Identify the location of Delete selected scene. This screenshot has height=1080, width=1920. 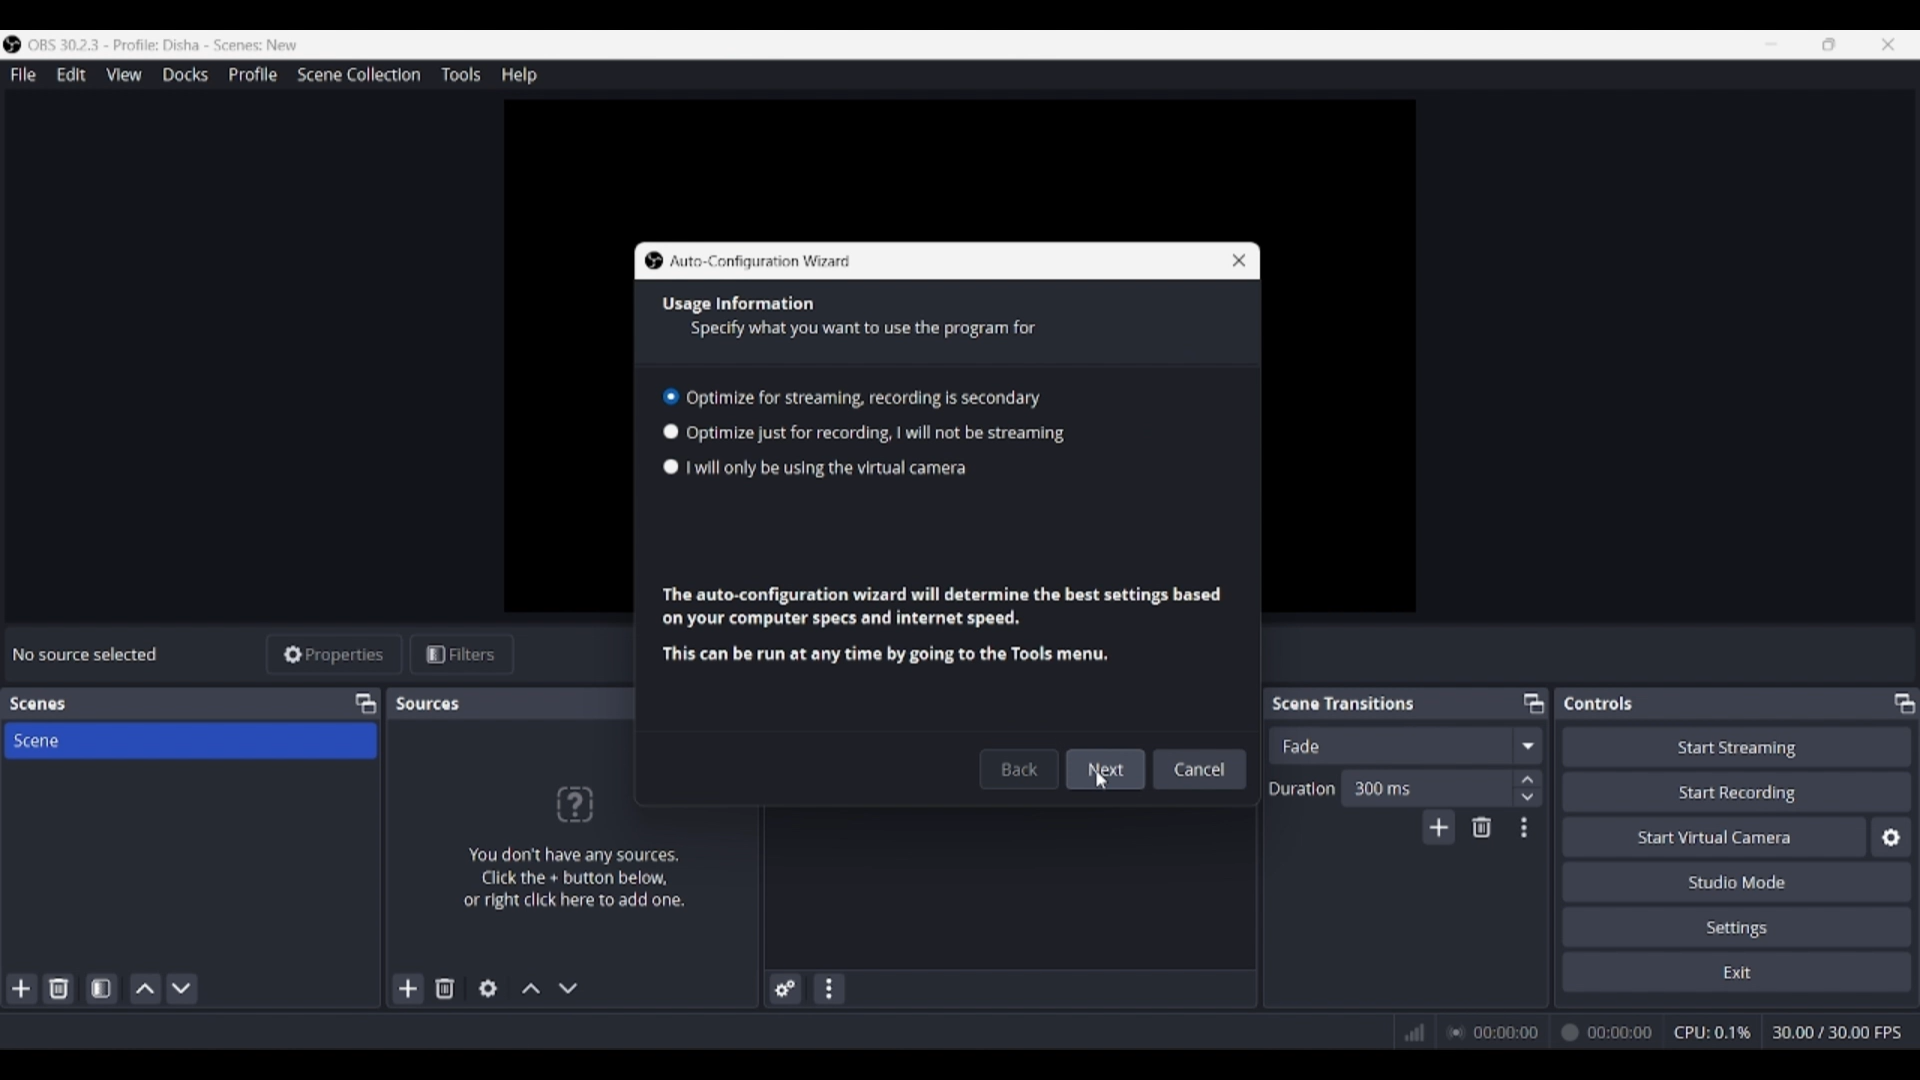
(58, 988).